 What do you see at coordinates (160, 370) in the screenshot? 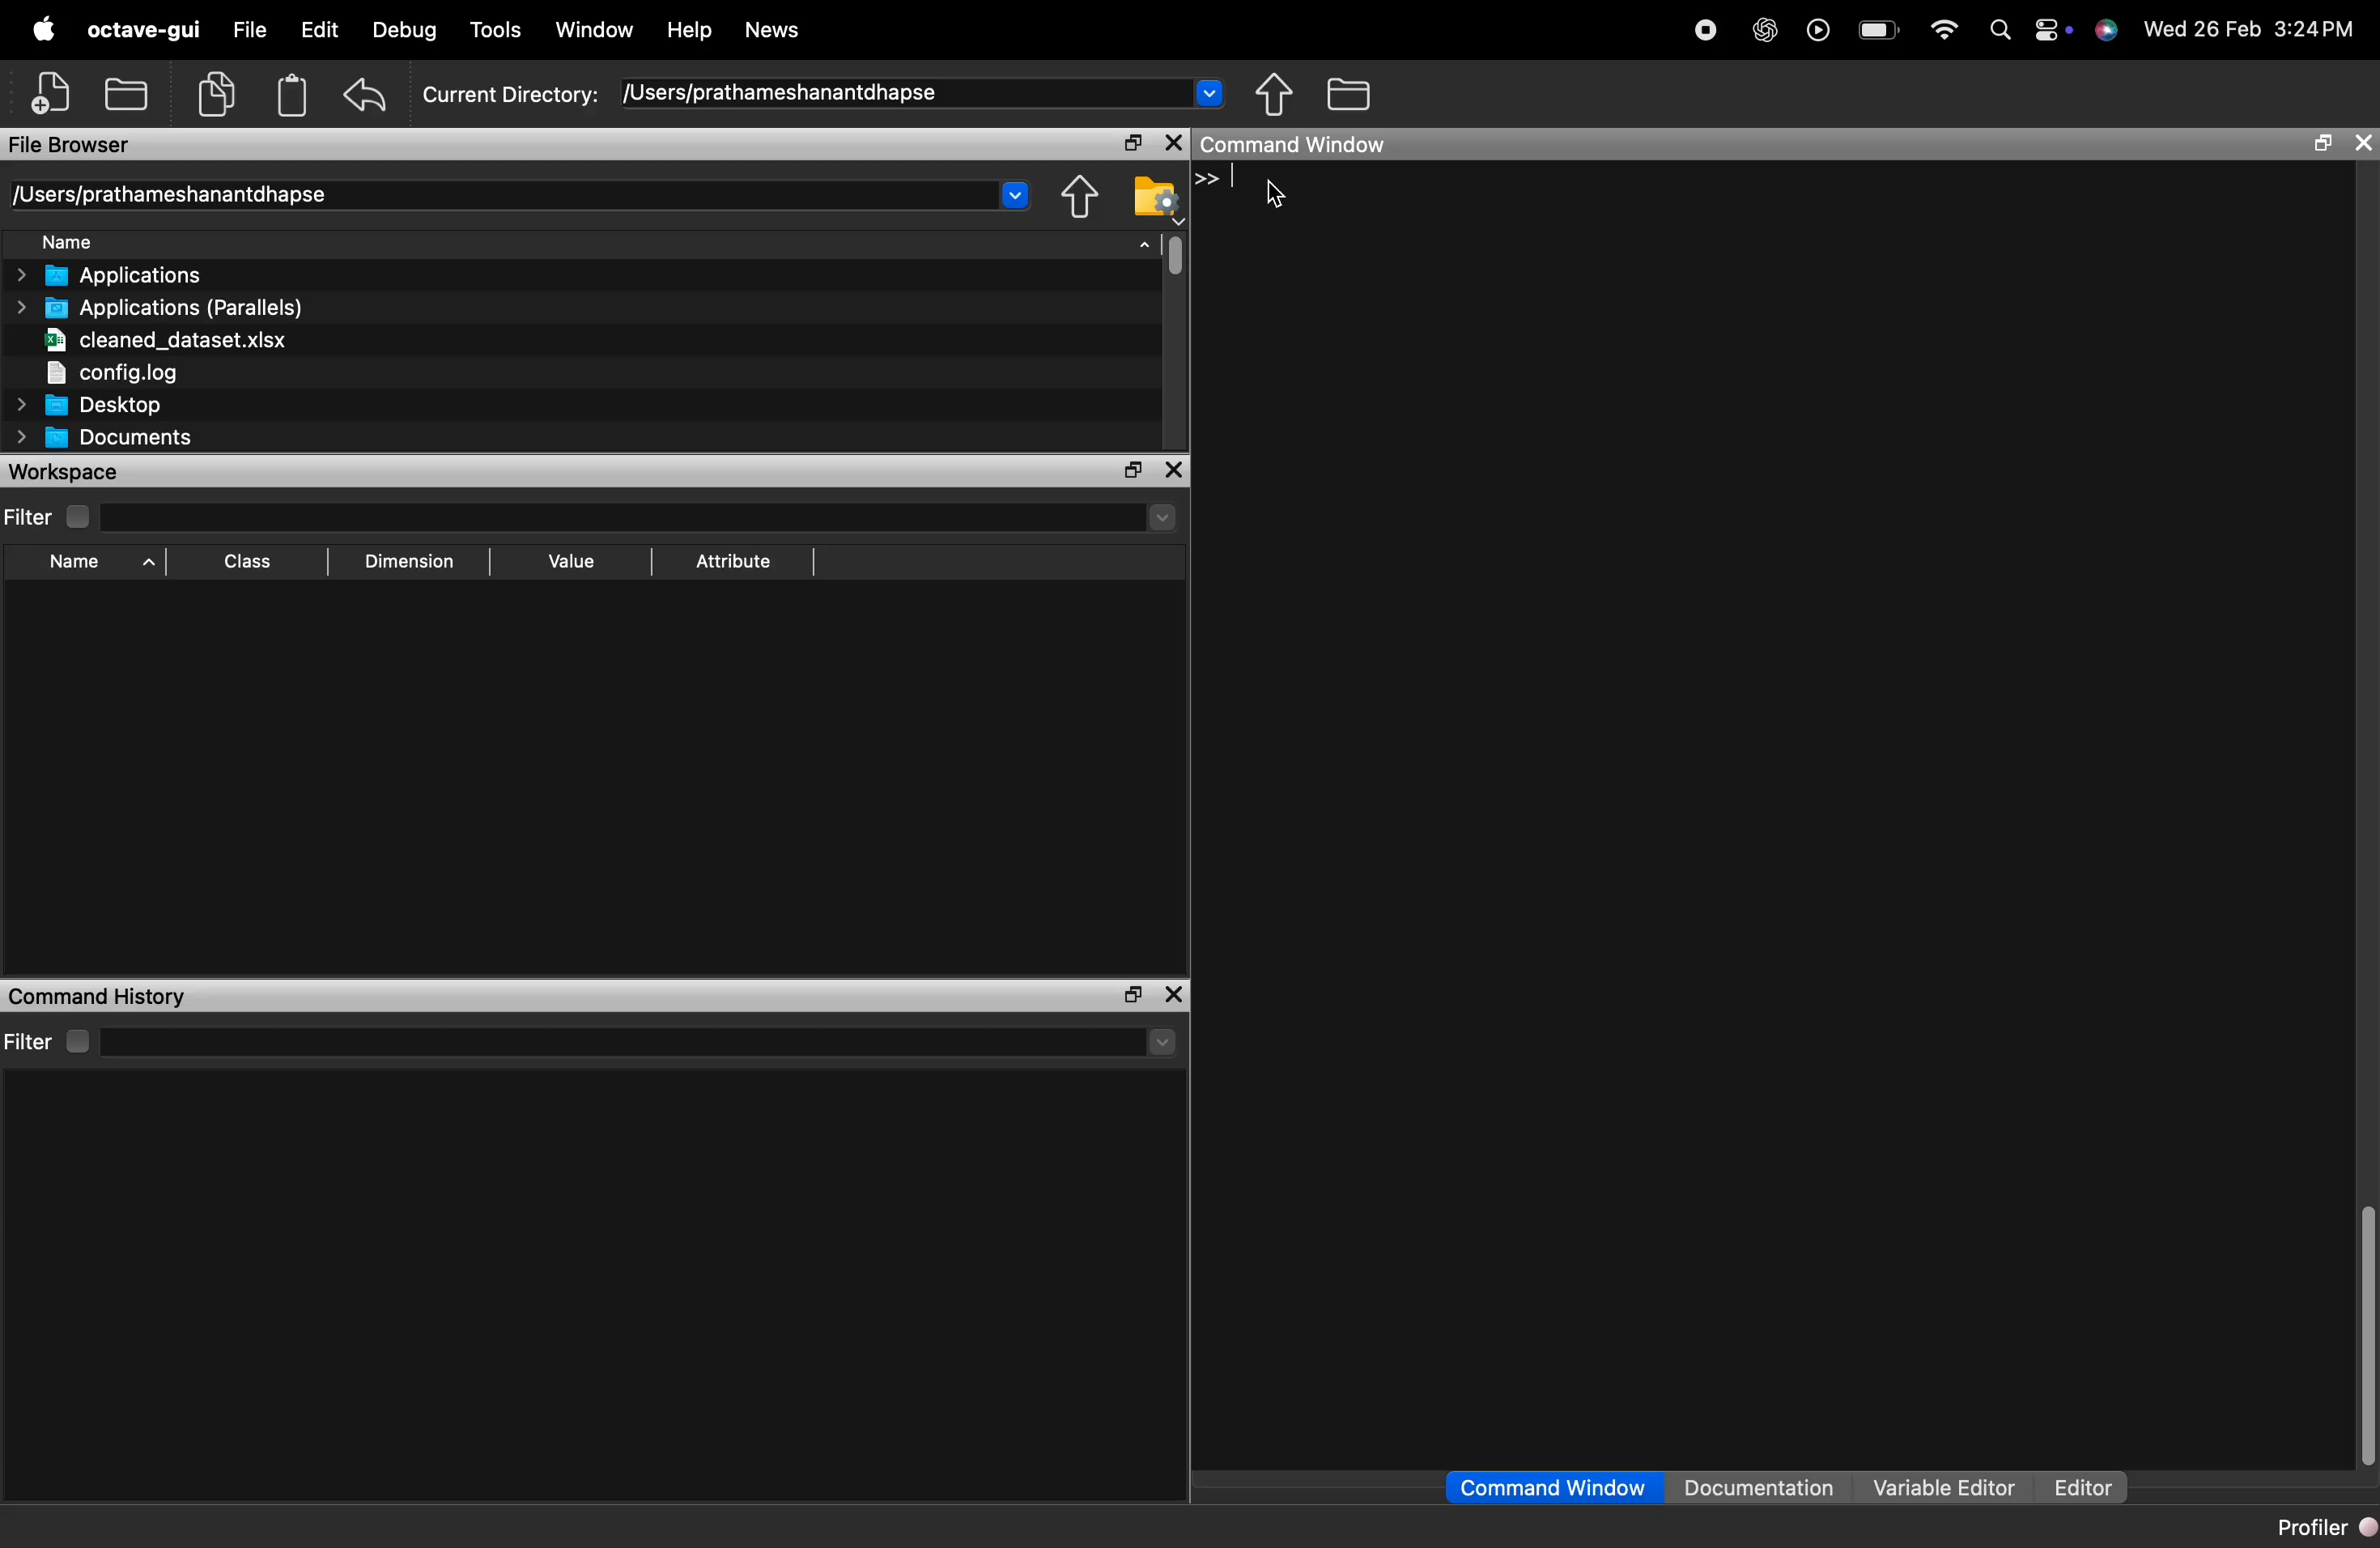
I see `config.log` at bounding box center [160, 370].